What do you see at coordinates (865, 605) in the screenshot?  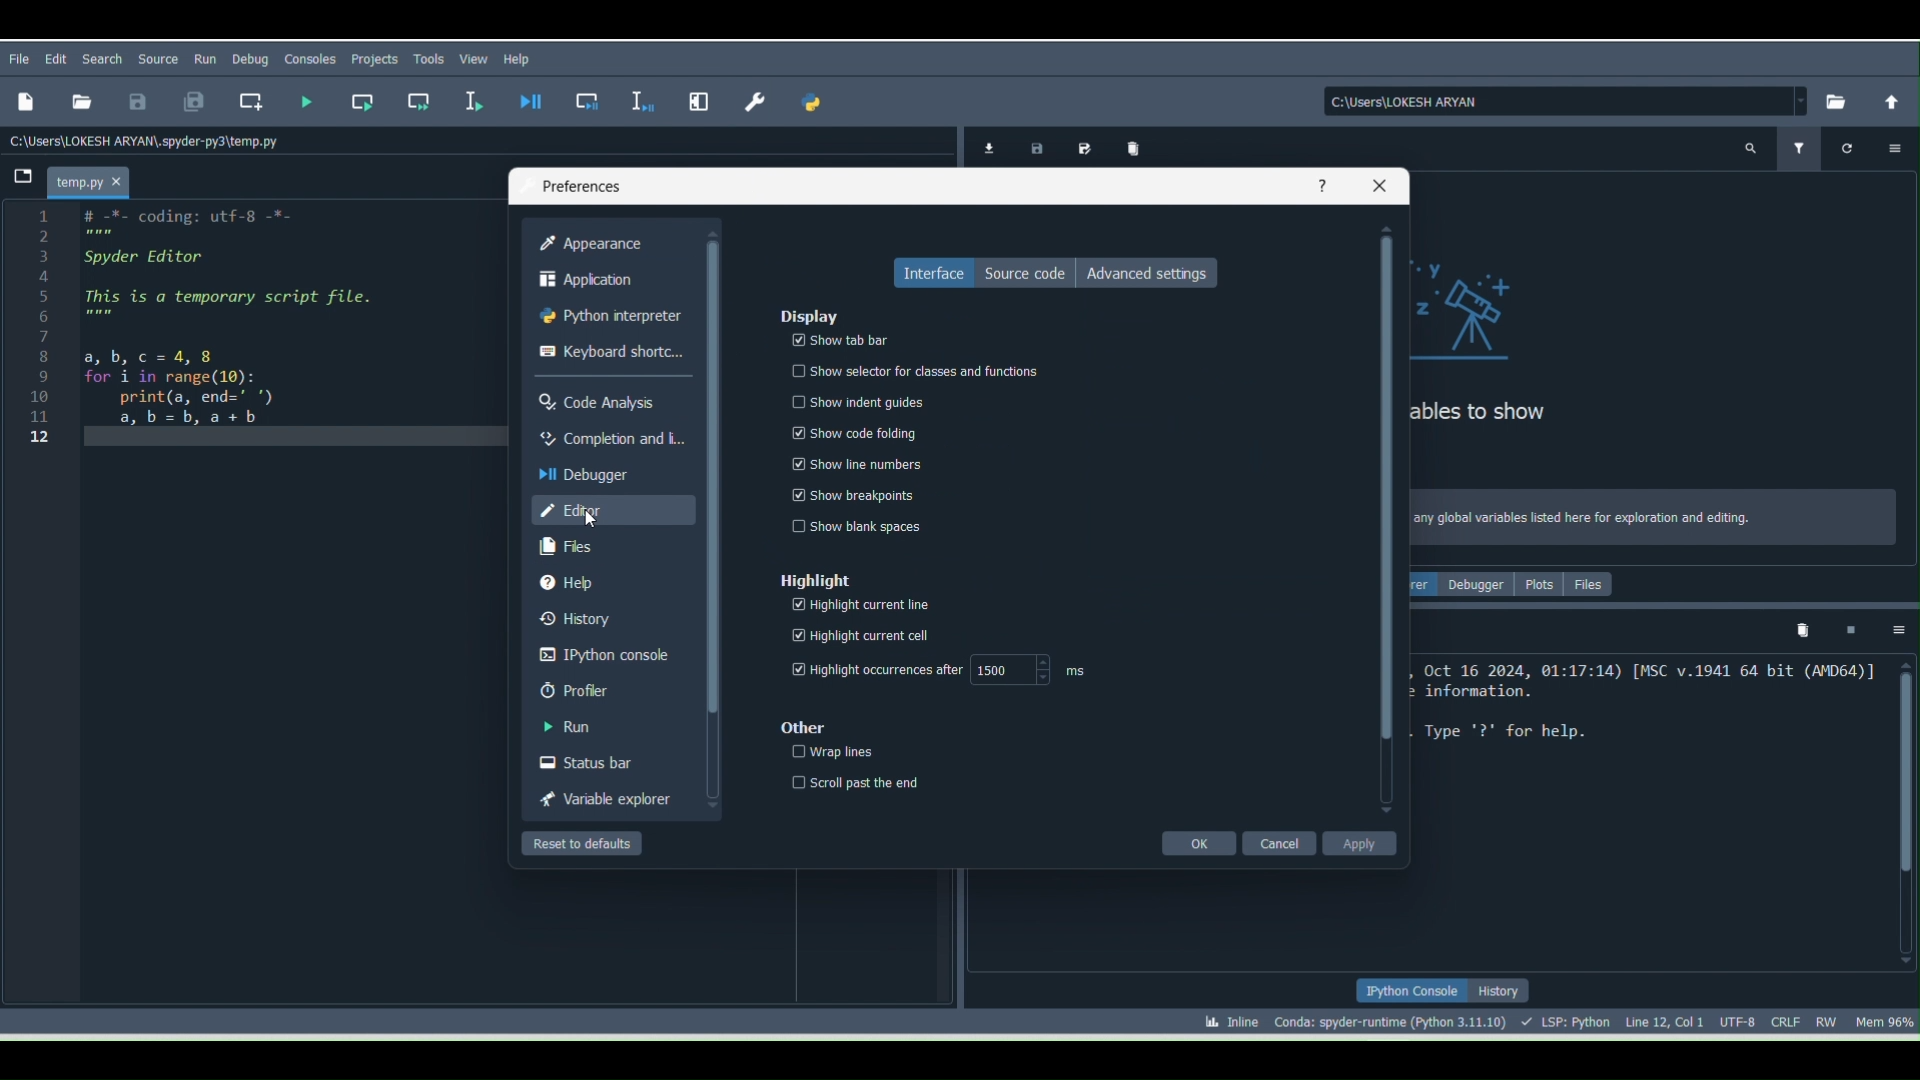 I see `Highlight current line` at bounding box center [865, 605].